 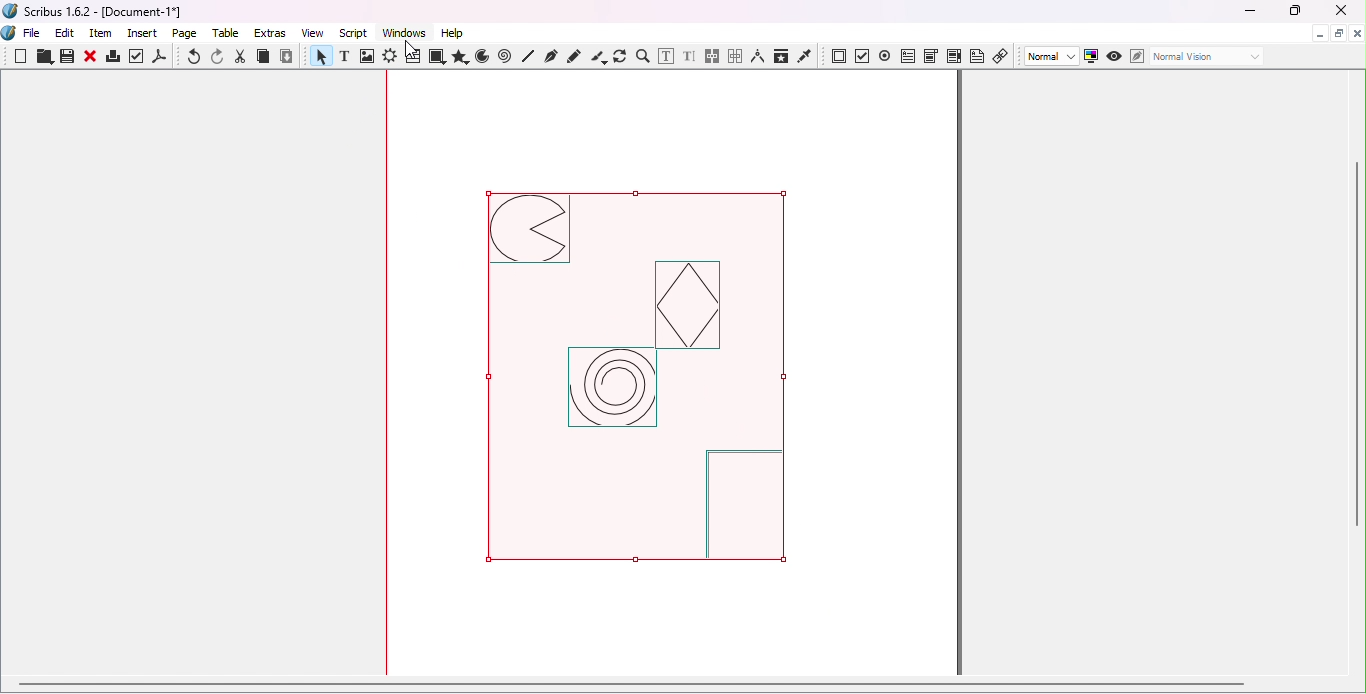 I want to click on Shapes, so click(x=436, y=57).